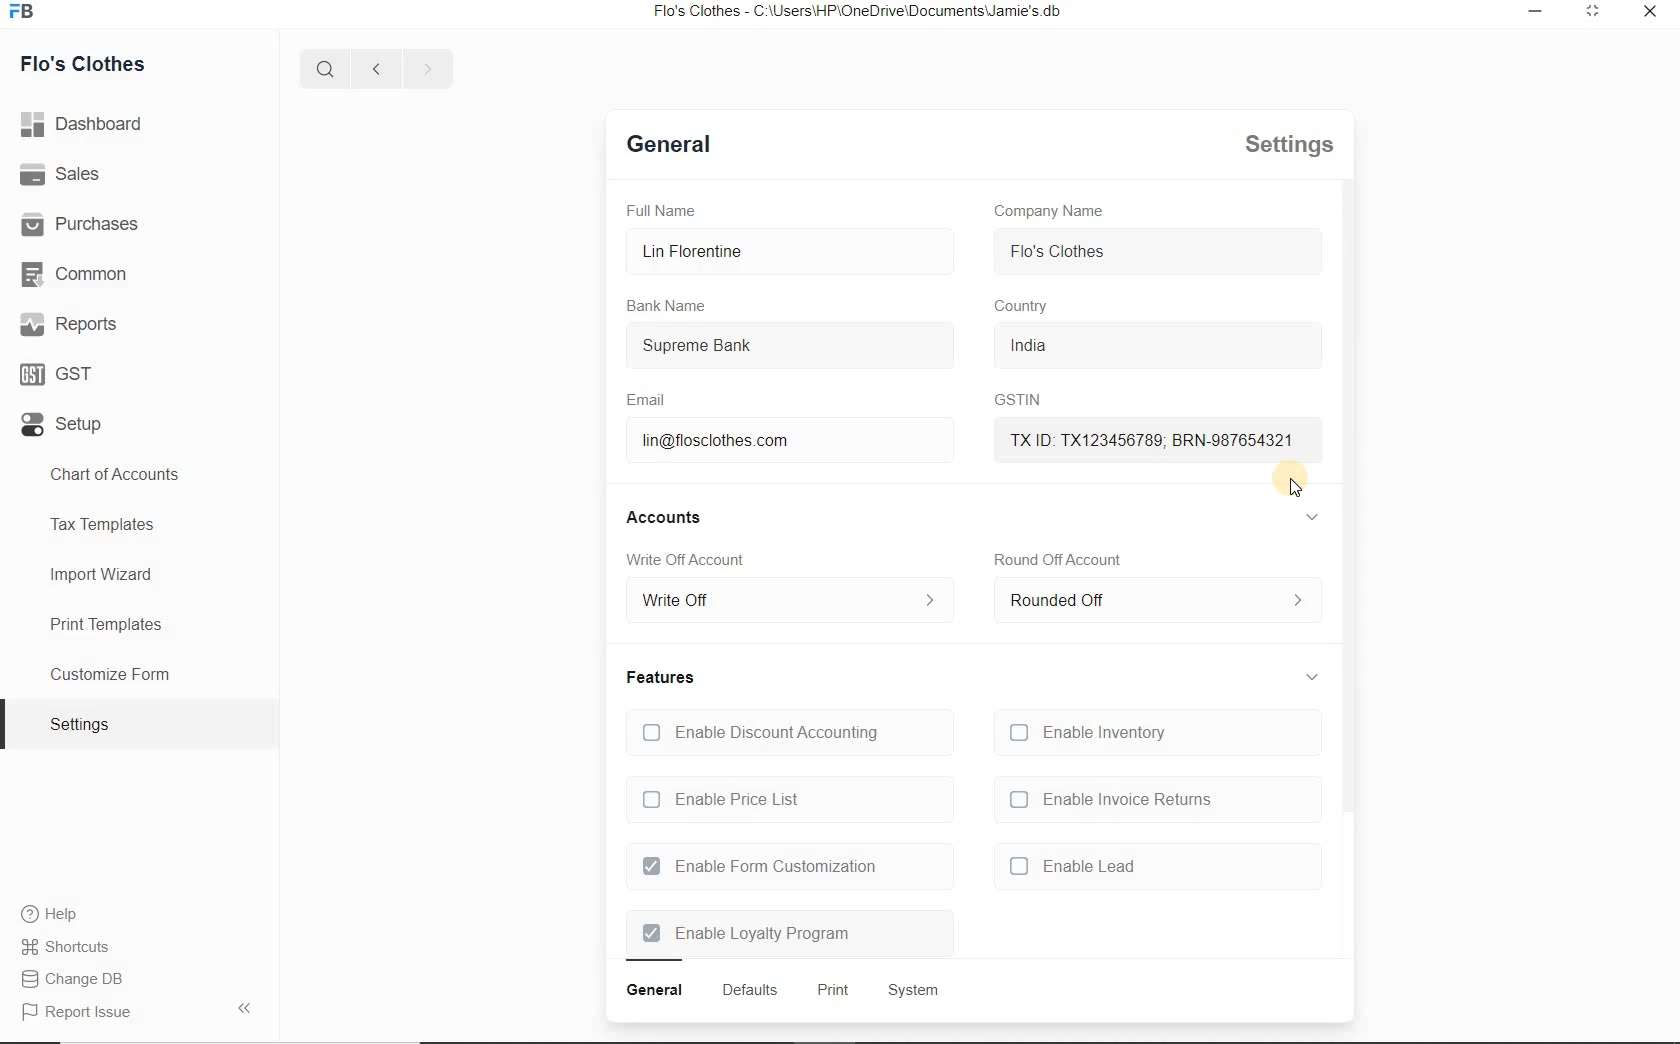  I want to click on minimize, so click(1594, 14).